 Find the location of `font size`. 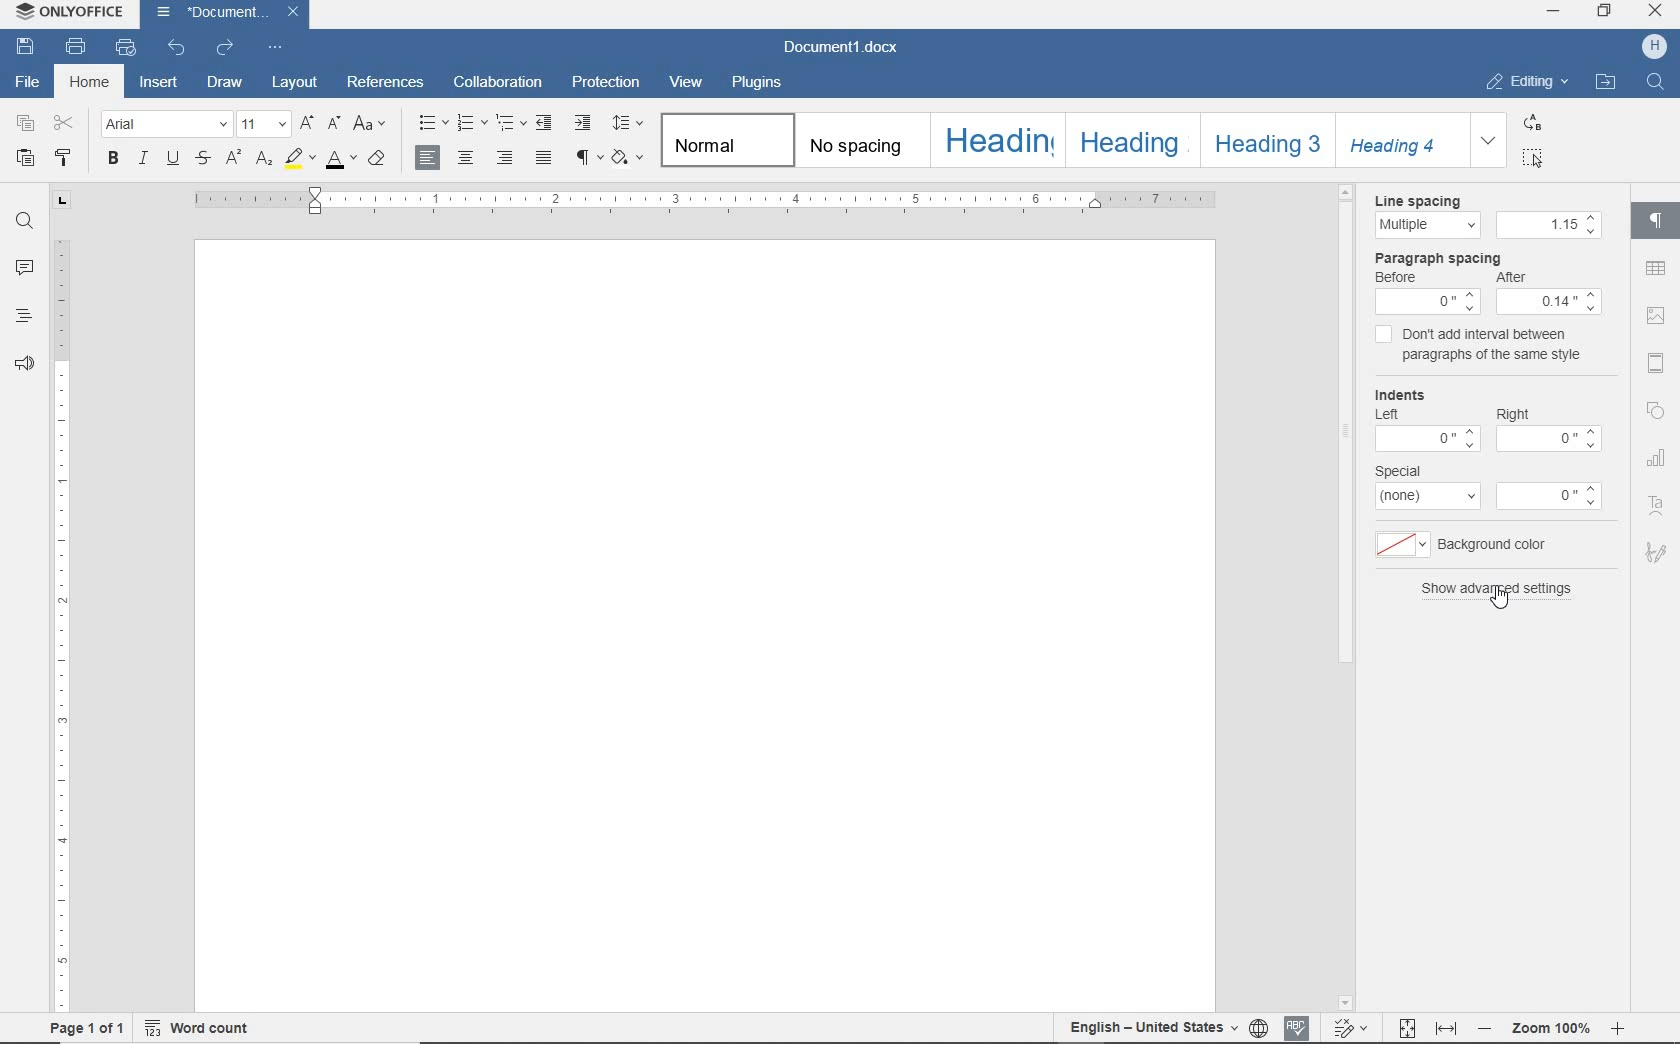

font size is located at coordinates (263, 126).